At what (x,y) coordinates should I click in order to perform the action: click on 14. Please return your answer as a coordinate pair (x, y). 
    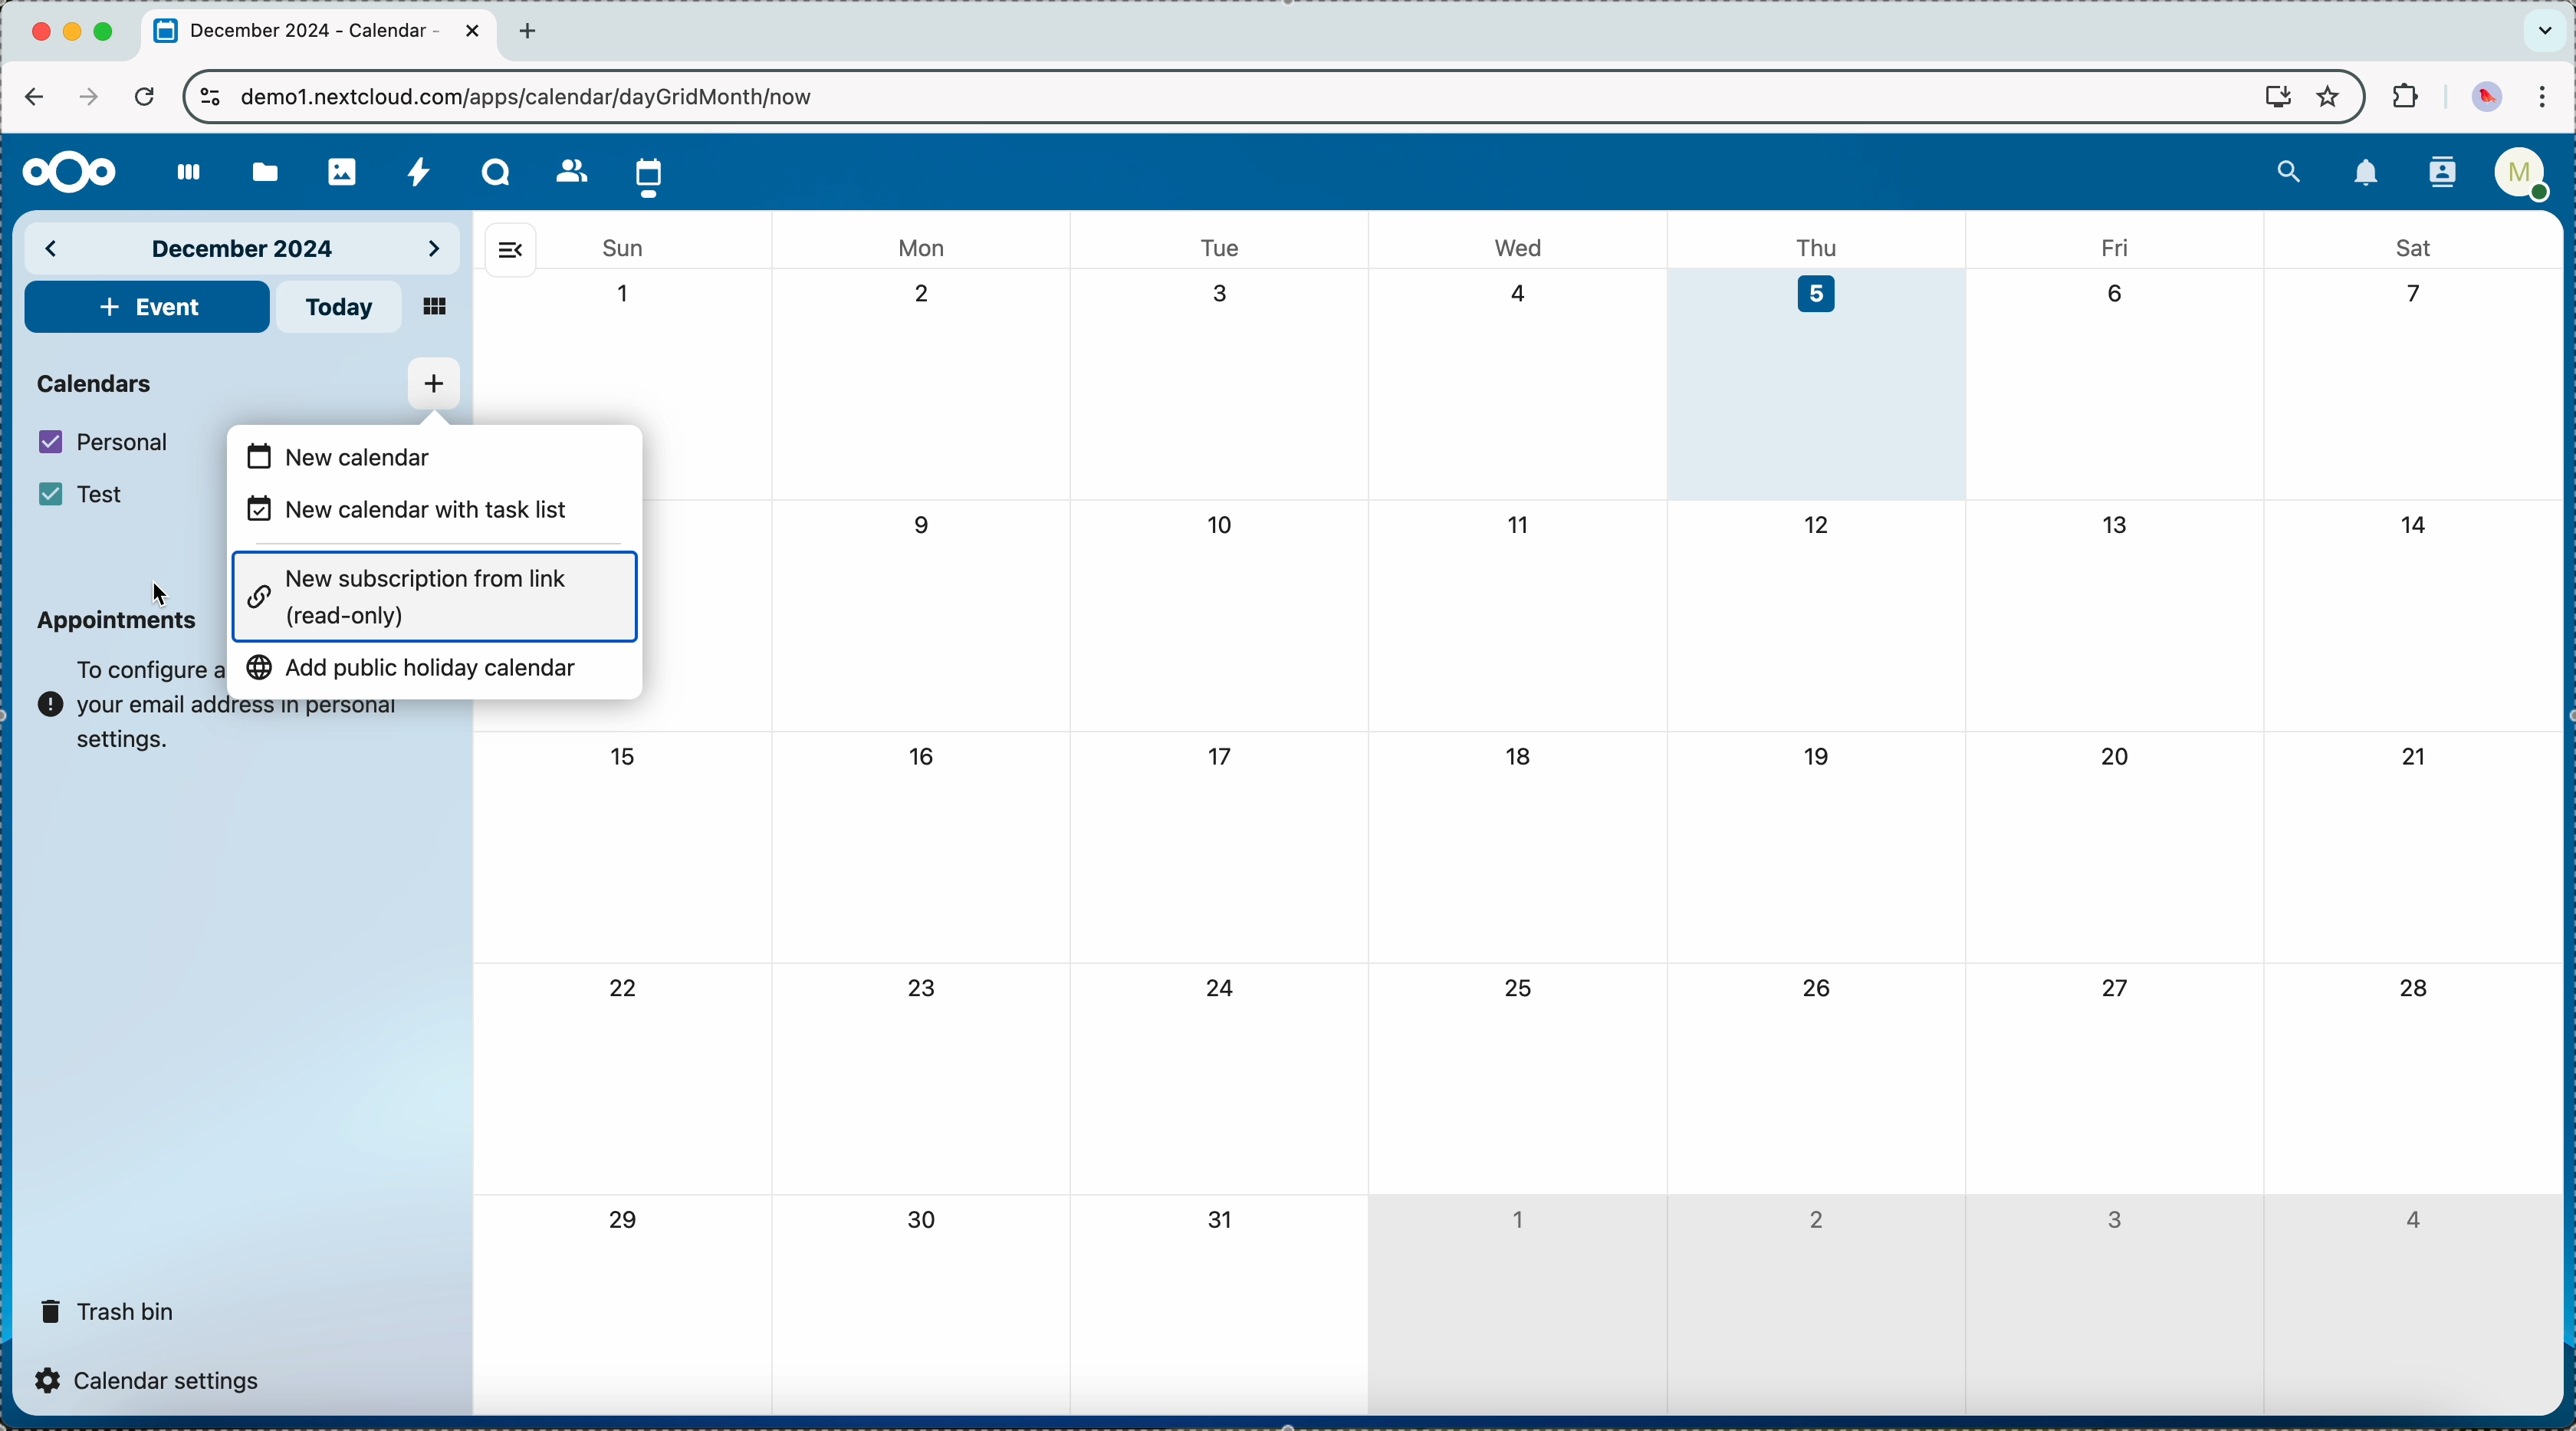
    Looking at the image, I should click on (2421, 521).